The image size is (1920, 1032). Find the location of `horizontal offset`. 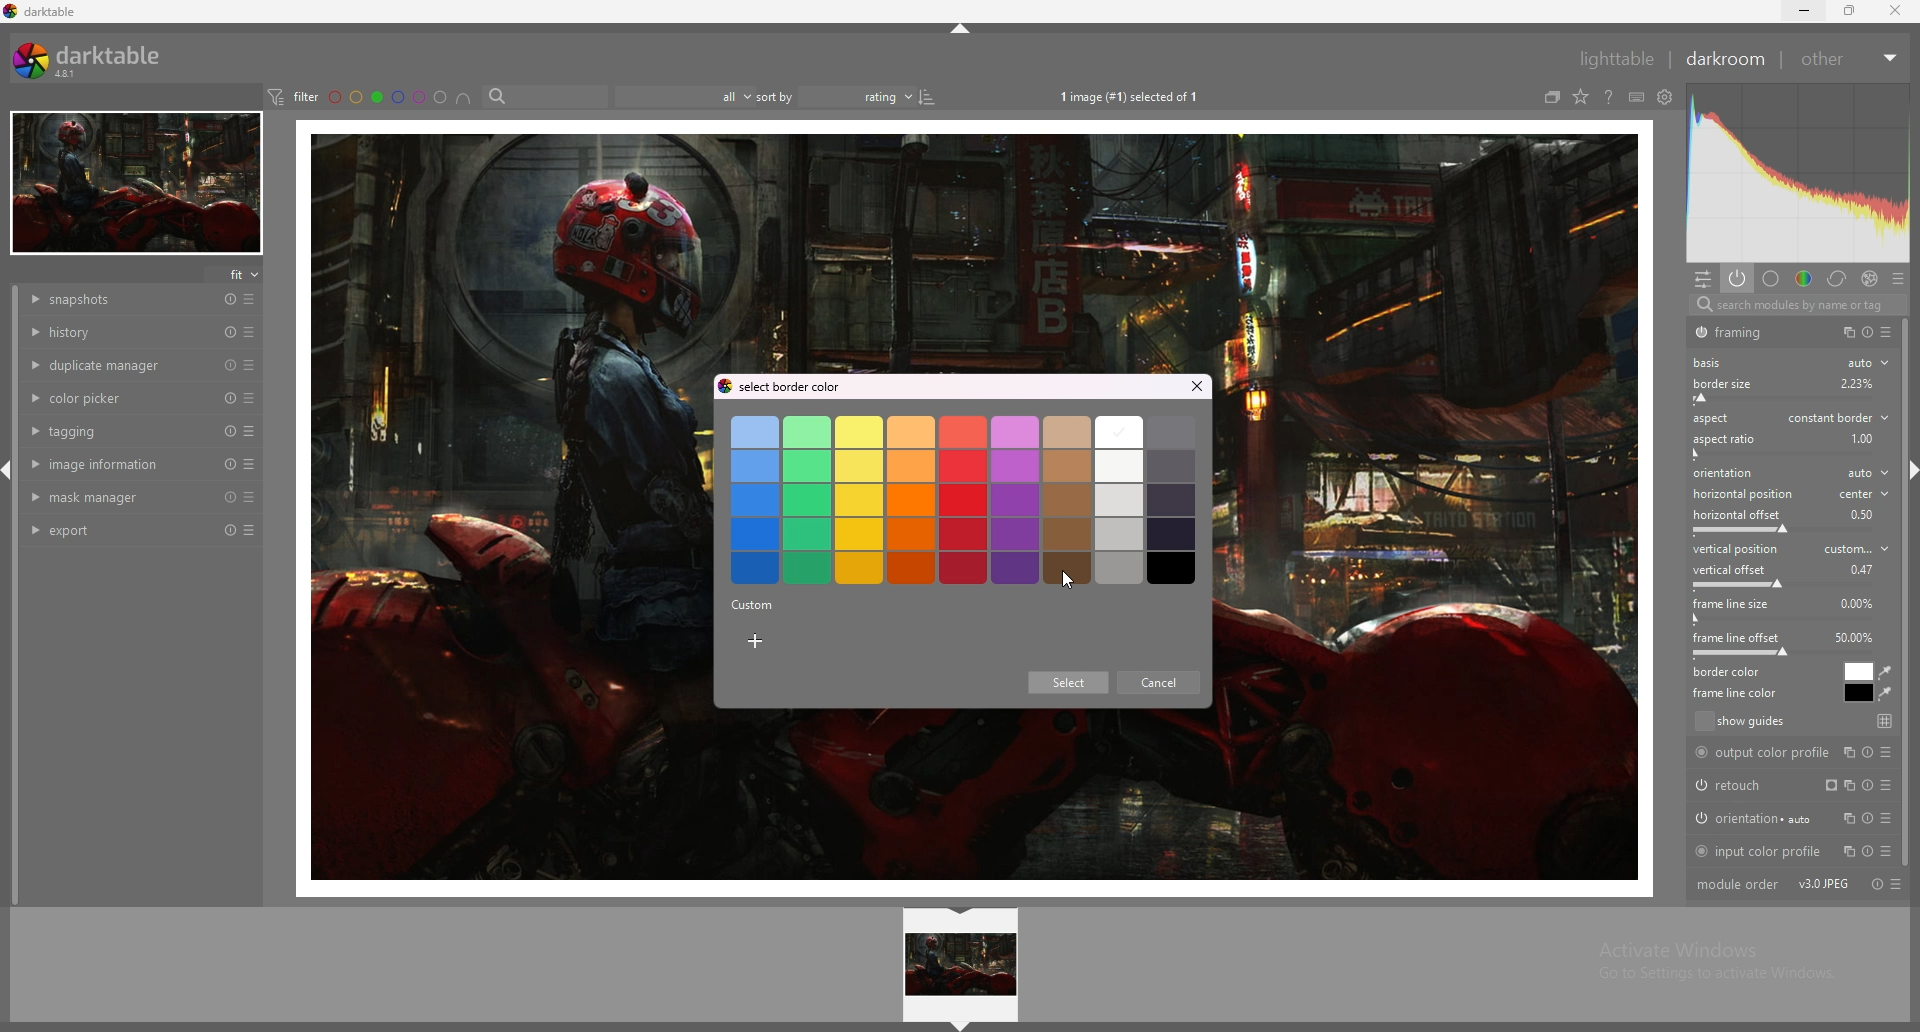

horizontal offset is located at coordinates (1739, 515).